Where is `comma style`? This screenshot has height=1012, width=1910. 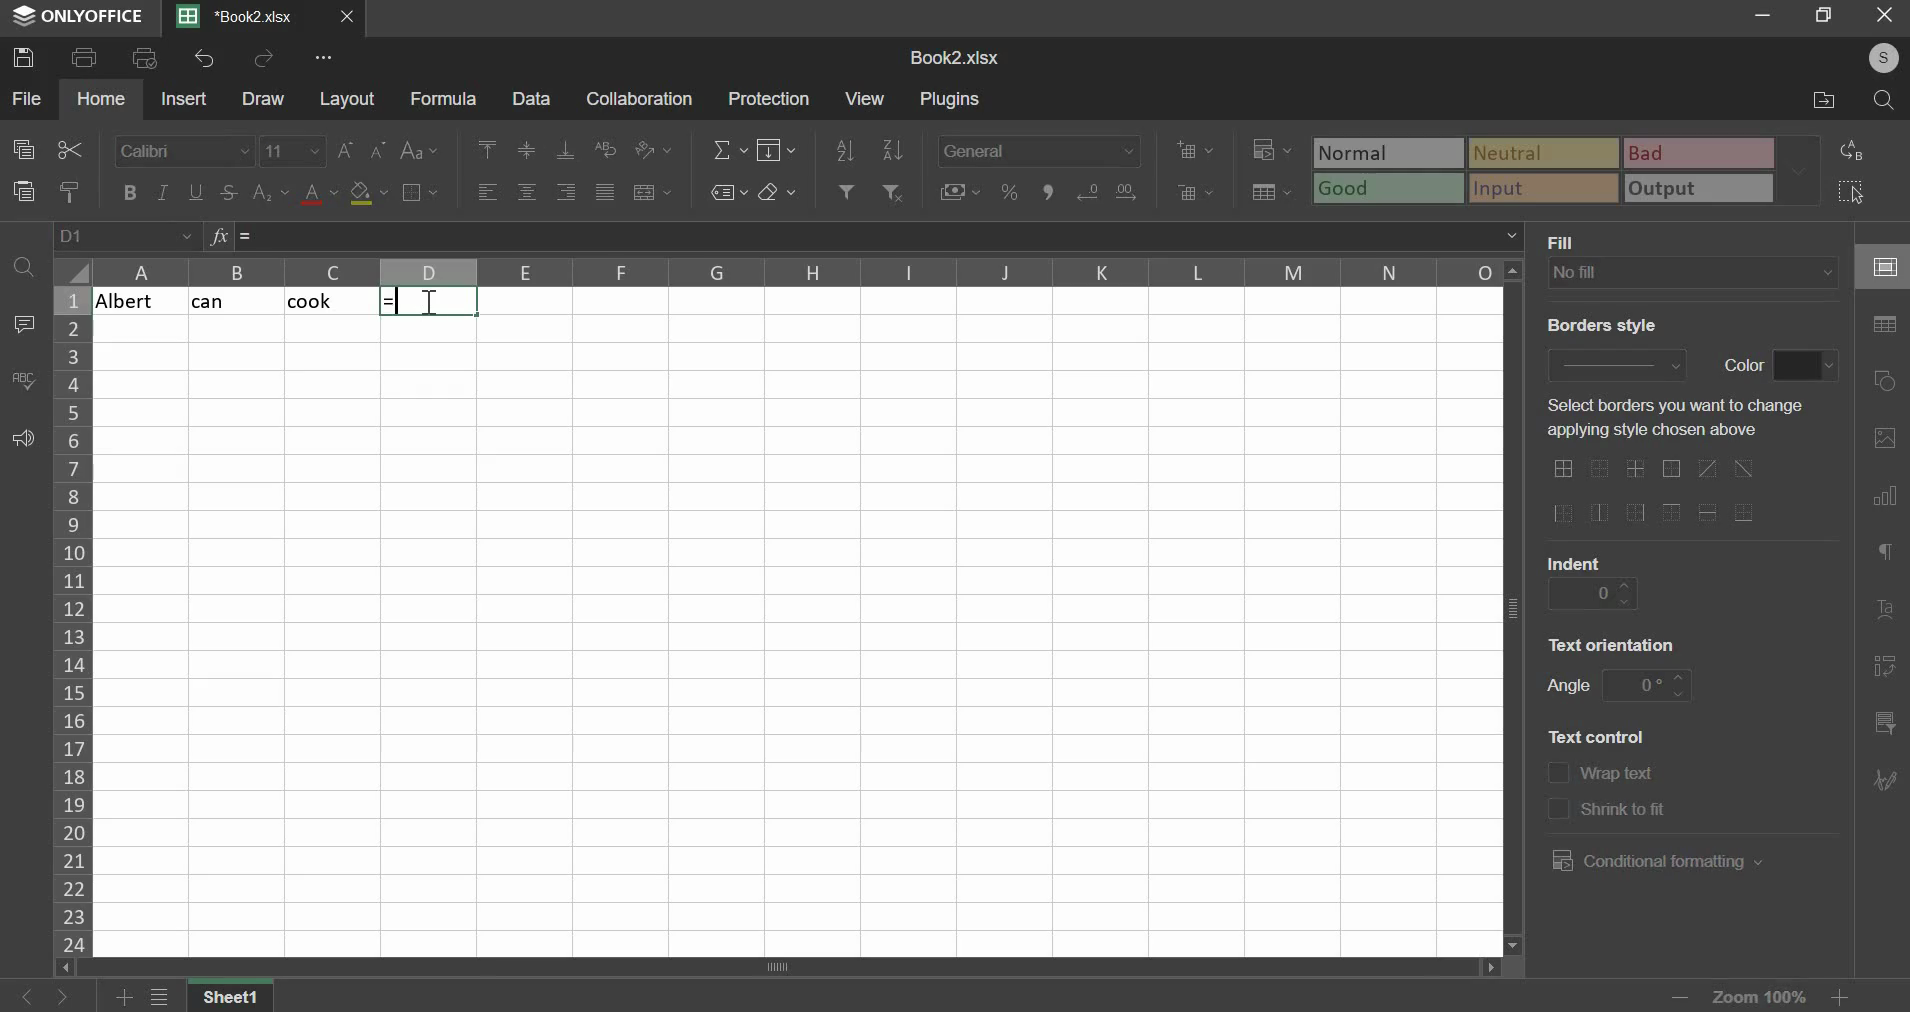 comma style is located at coordinates (1052, 192).